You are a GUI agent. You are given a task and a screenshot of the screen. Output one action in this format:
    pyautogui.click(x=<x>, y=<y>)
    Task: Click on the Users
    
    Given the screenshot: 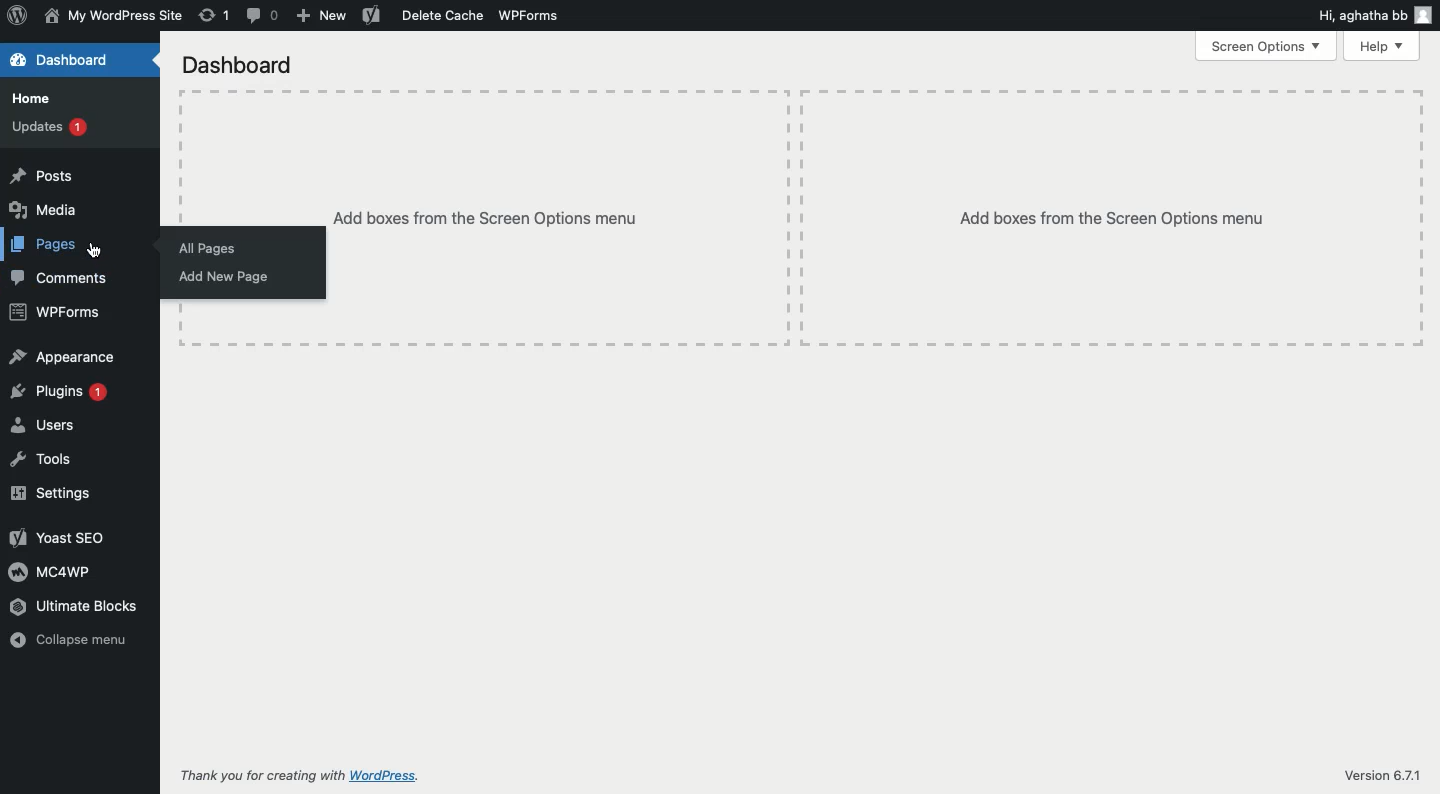 What is the action you would take?
    pyautogui.click(x=41, y=425)
    